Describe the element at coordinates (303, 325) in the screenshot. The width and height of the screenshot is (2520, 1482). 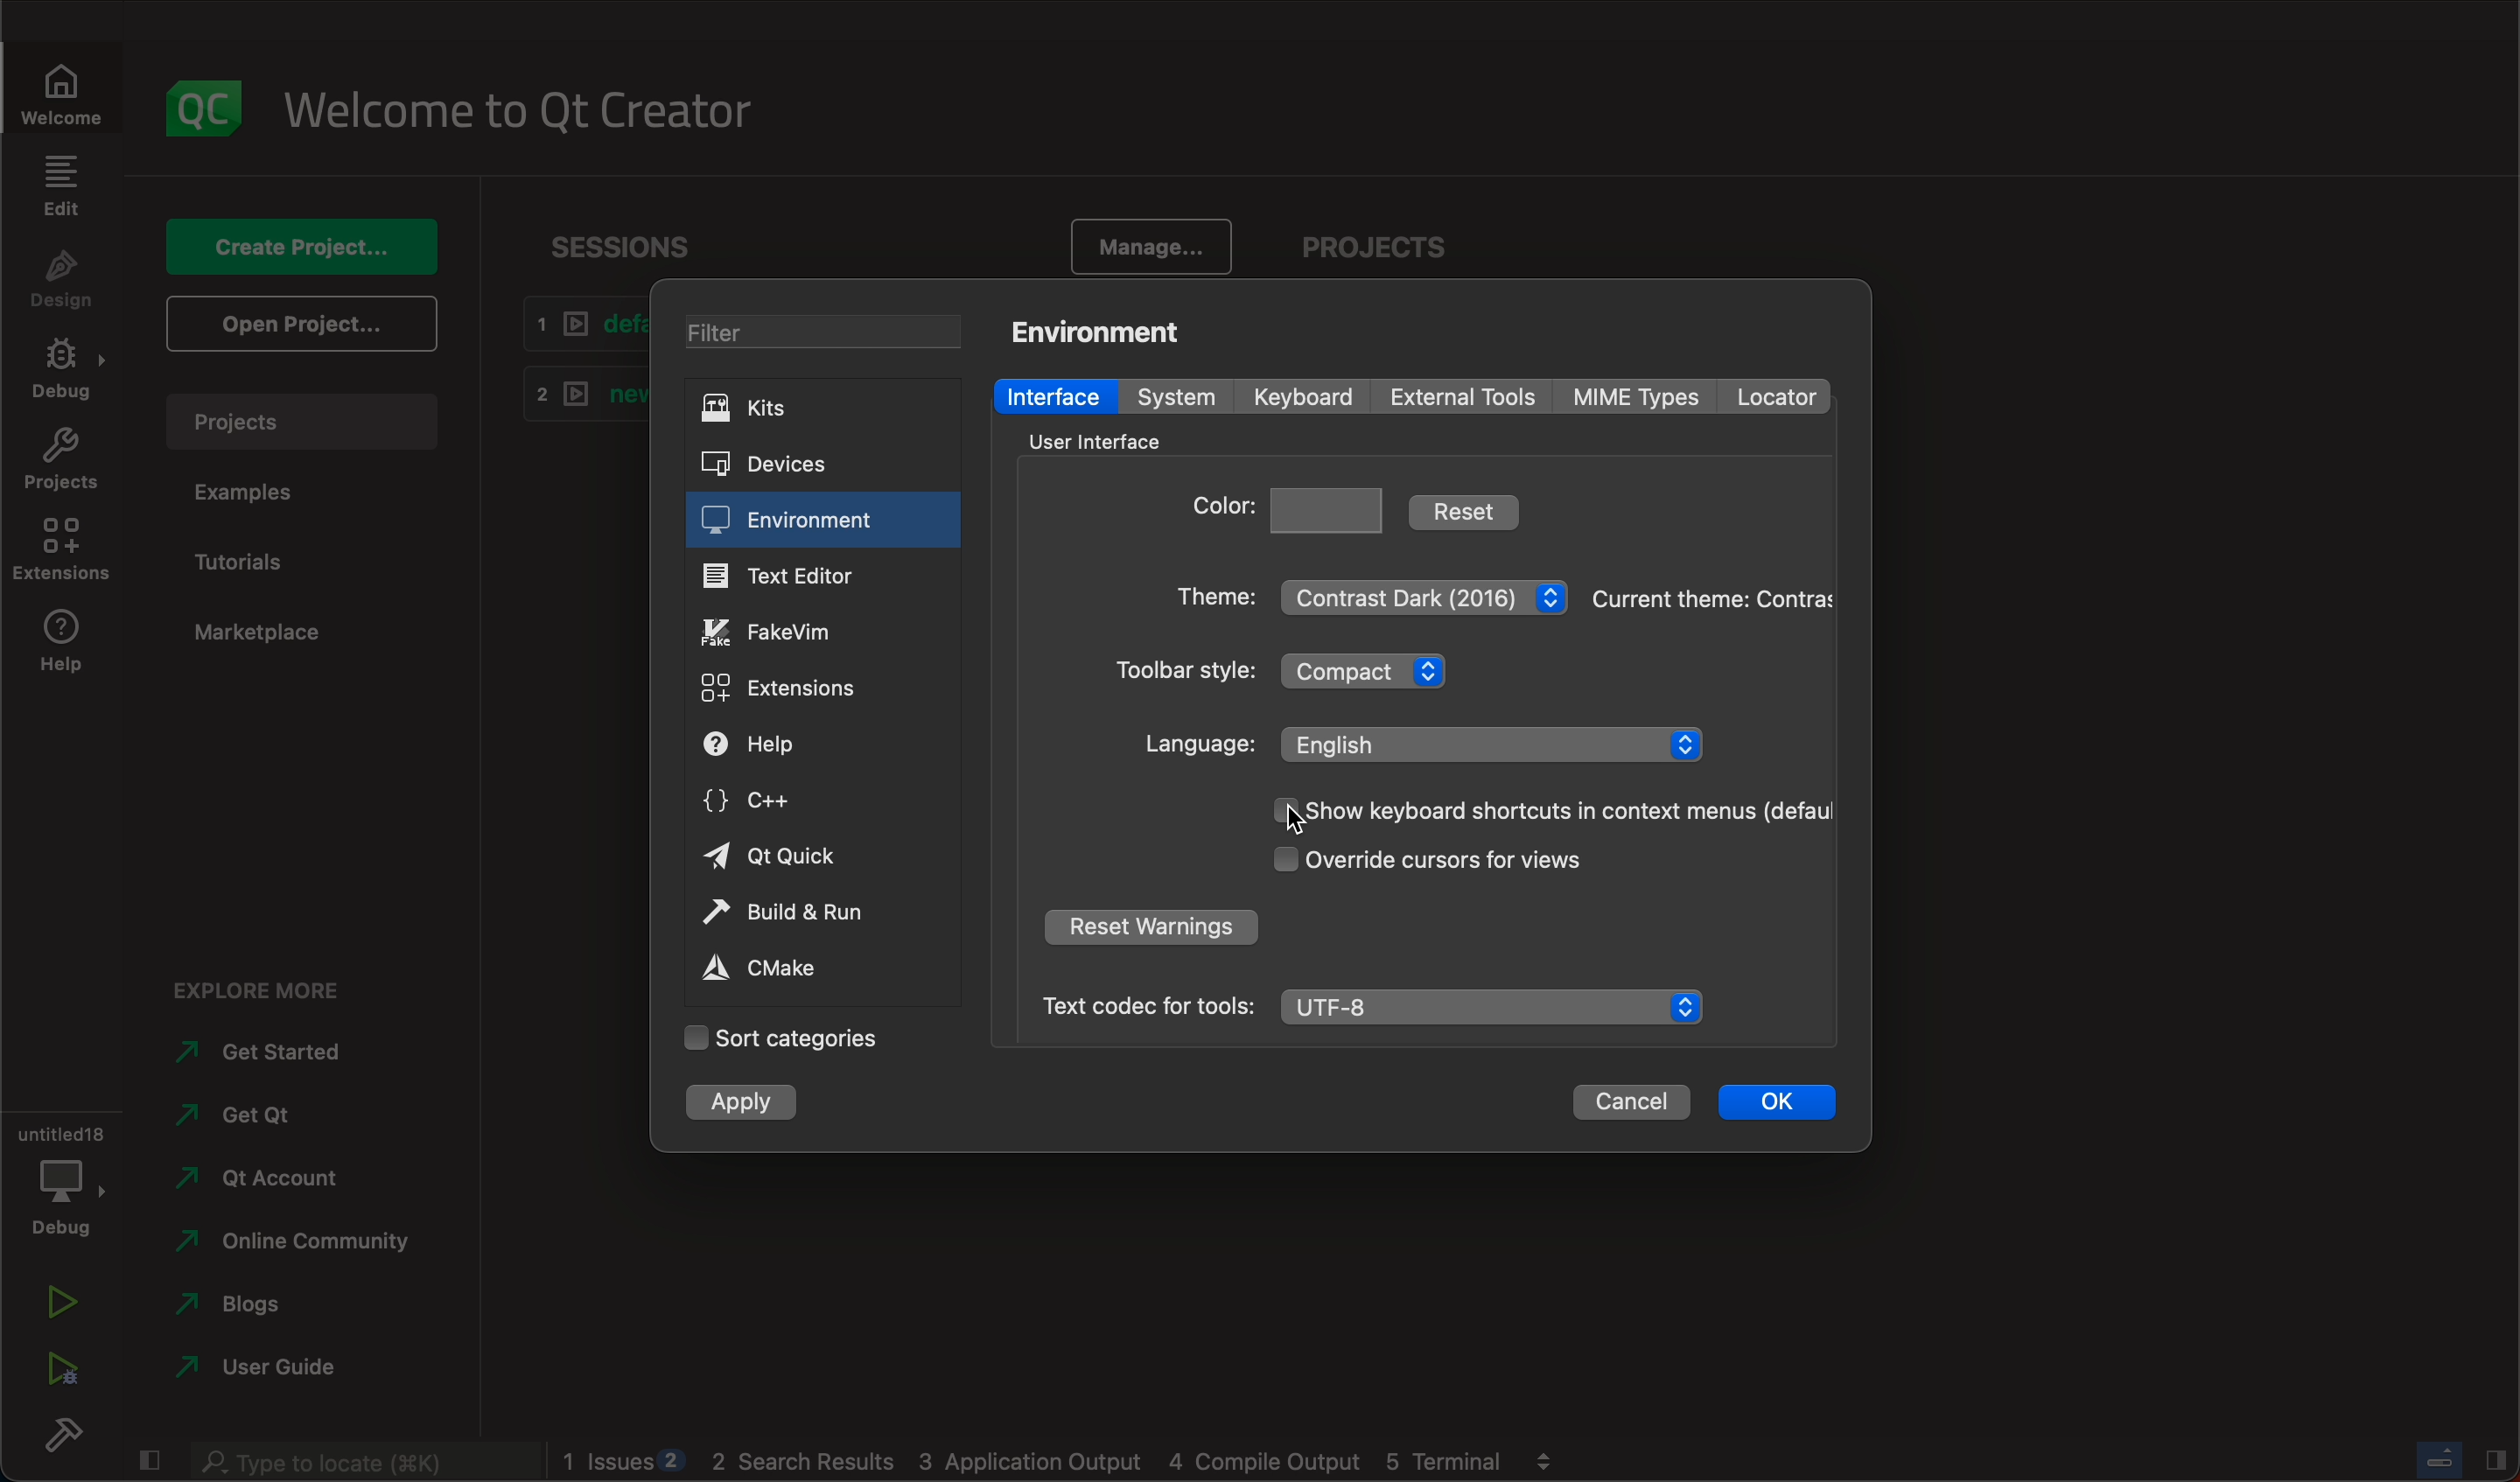
I see `open` at that location.